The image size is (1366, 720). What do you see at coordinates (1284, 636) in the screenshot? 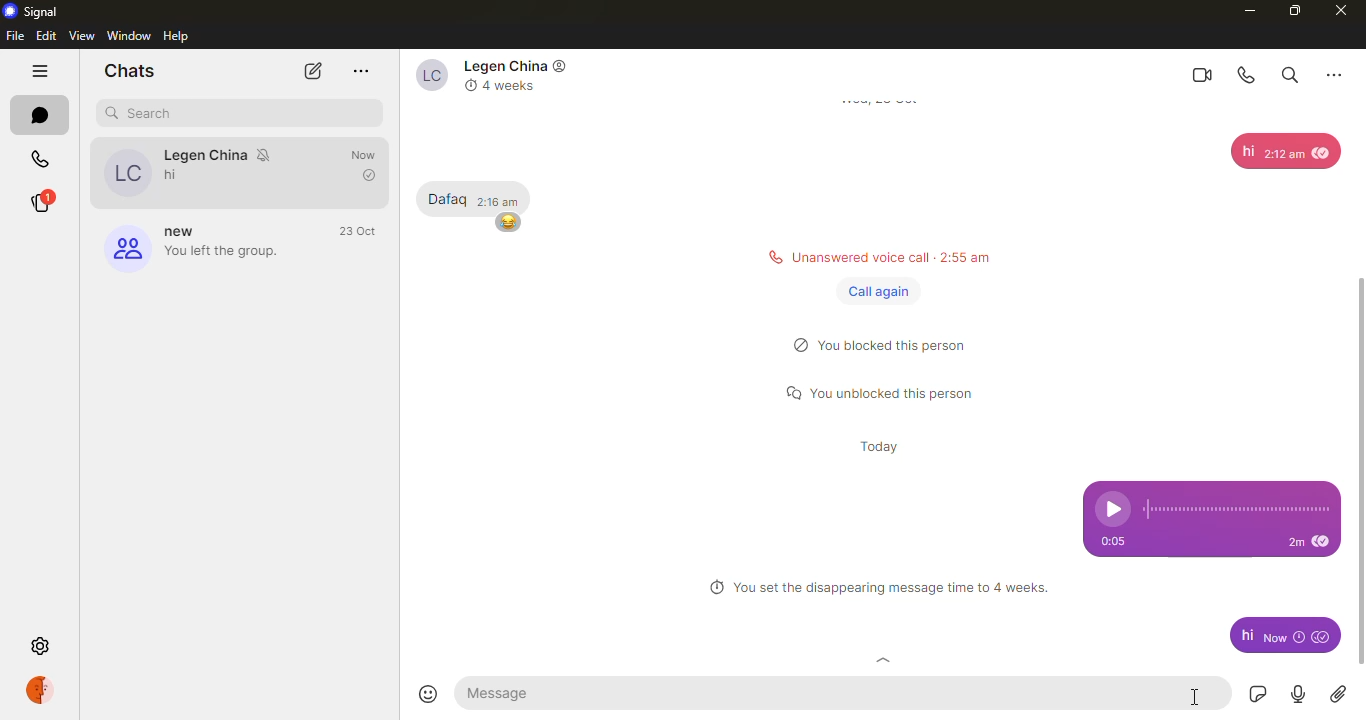
I see `sent now` at bounding box center [1284, 636].